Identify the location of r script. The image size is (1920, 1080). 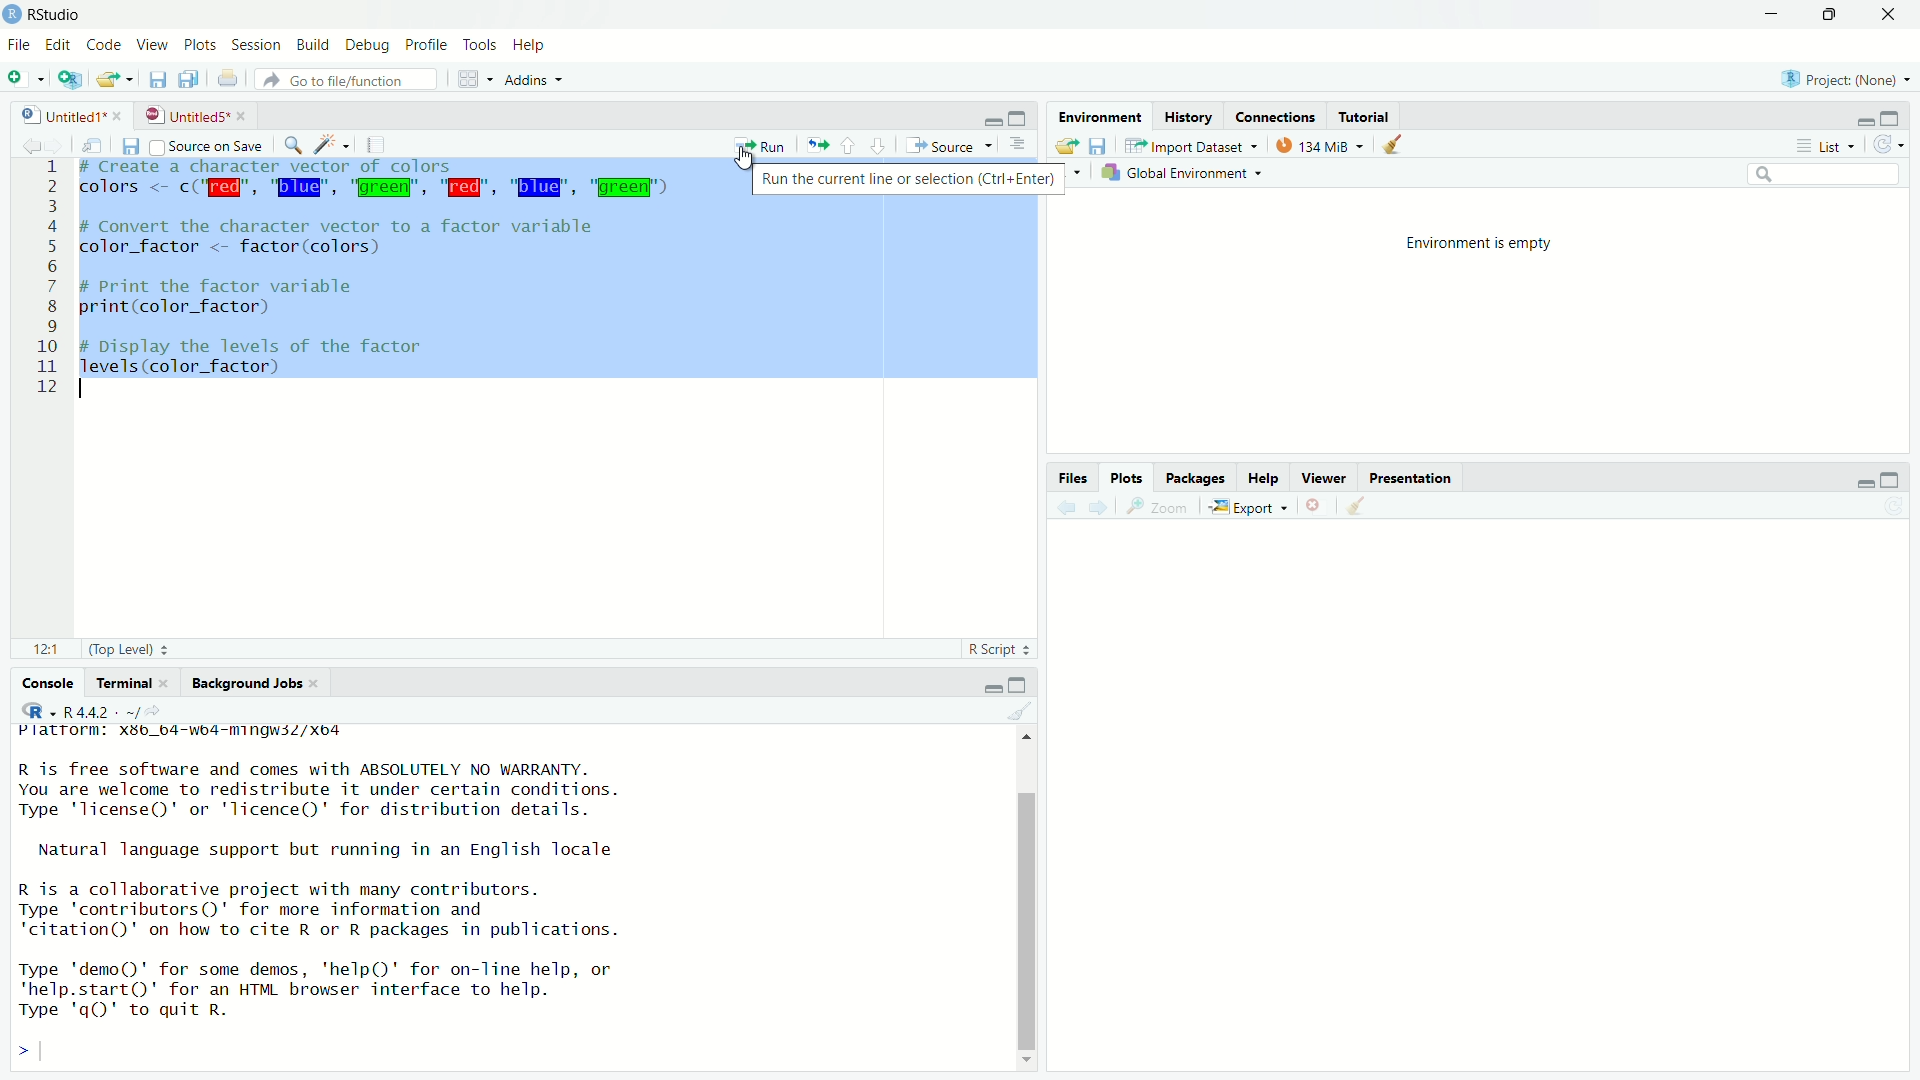
(999, 649).